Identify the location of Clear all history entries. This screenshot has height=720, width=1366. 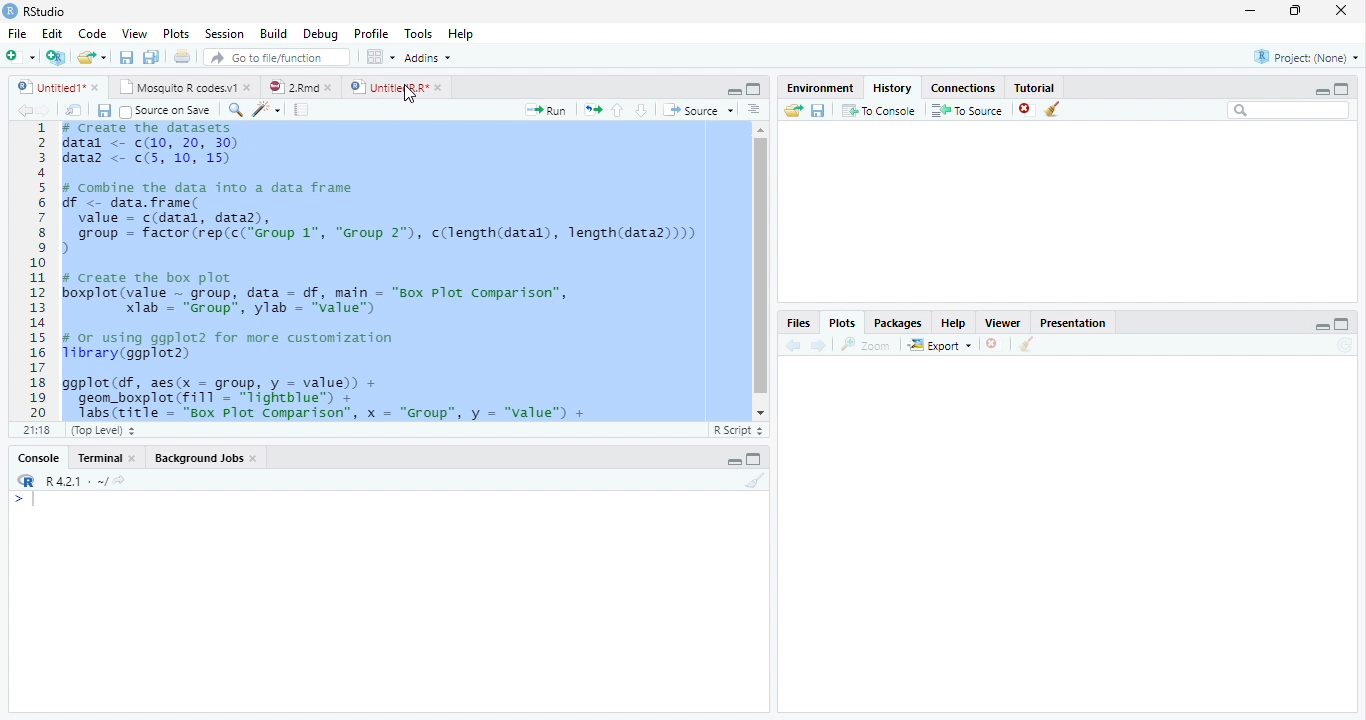
(1053, 109).